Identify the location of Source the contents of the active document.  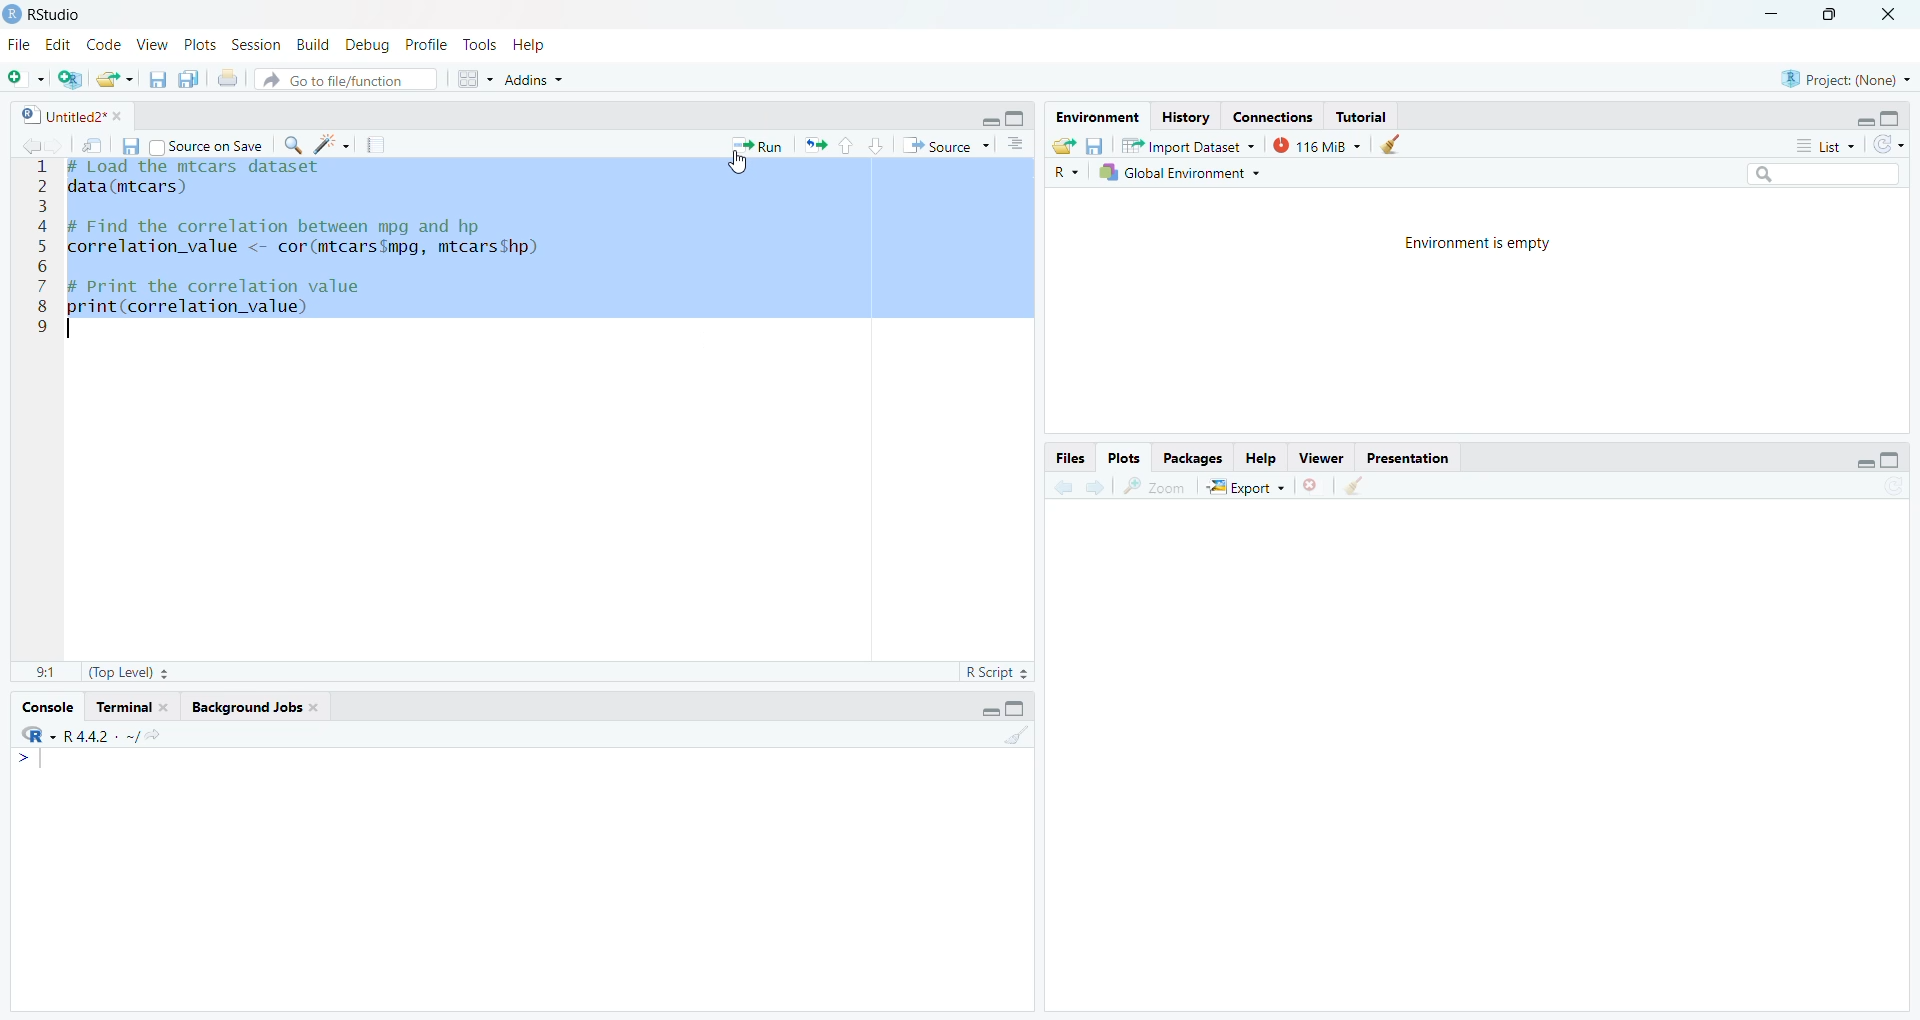
(946, 145).